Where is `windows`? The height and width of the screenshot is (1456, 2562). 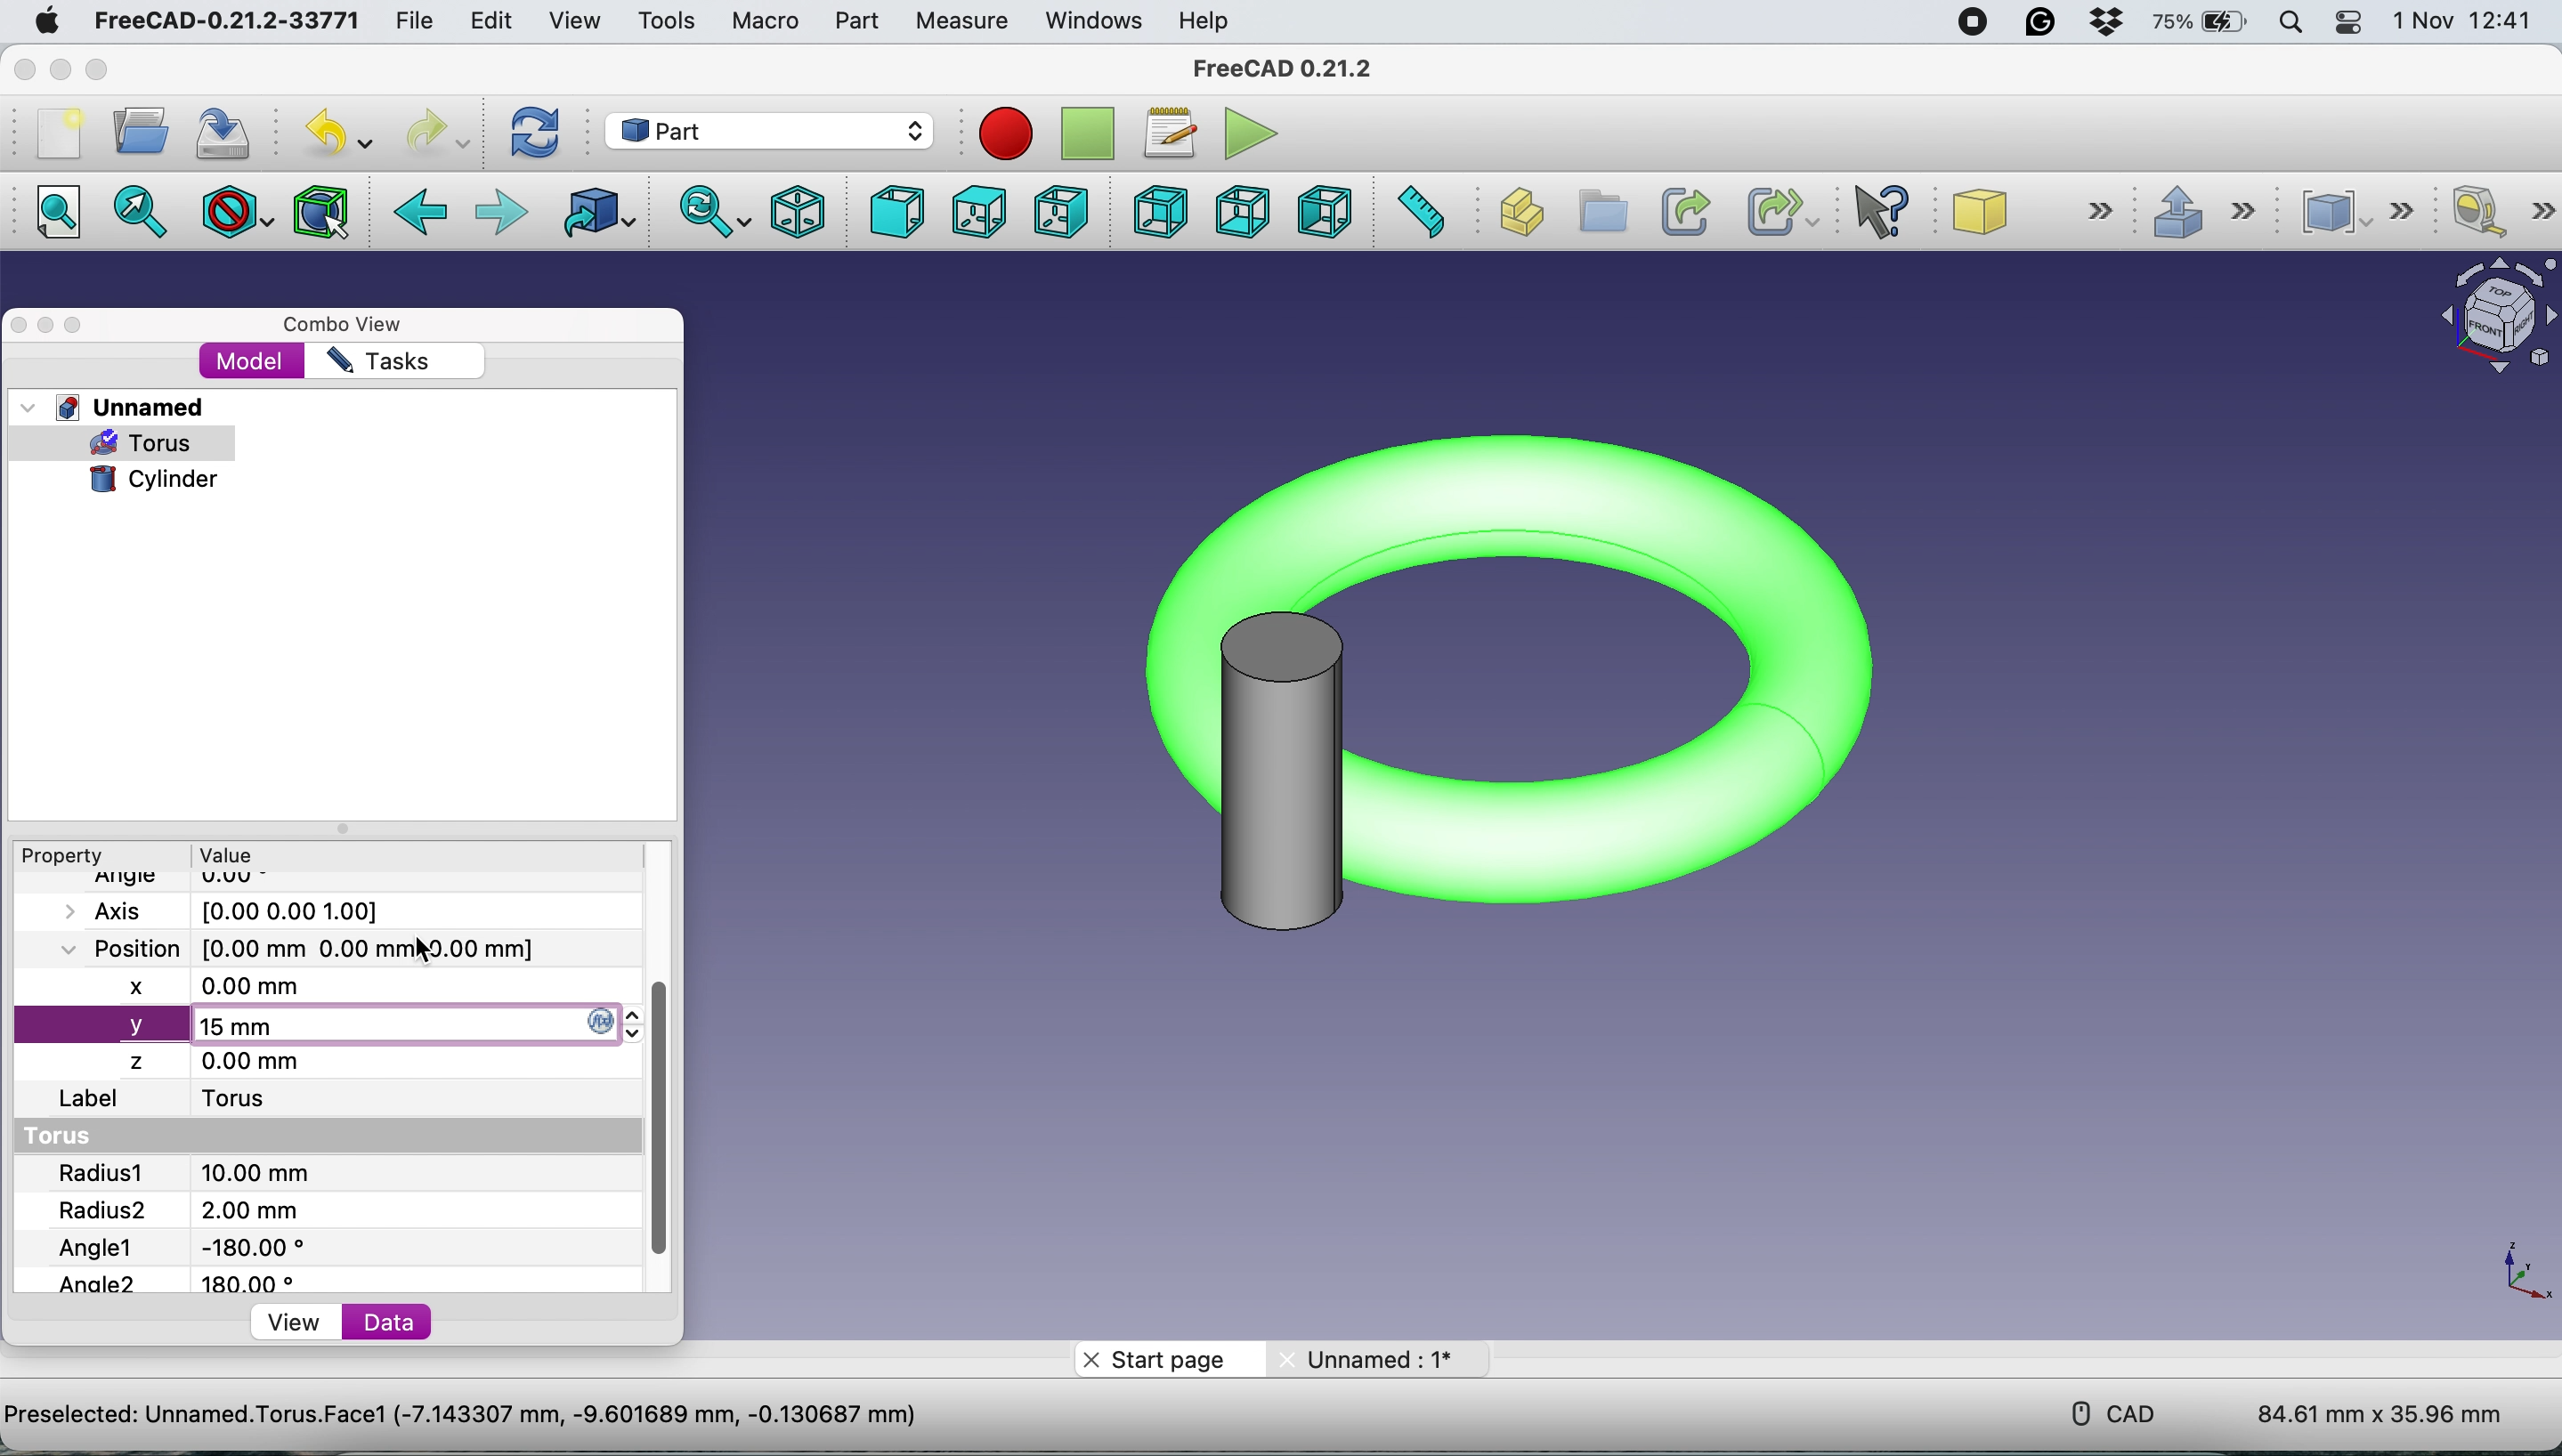
windows is located at coordinates (1096, 21).